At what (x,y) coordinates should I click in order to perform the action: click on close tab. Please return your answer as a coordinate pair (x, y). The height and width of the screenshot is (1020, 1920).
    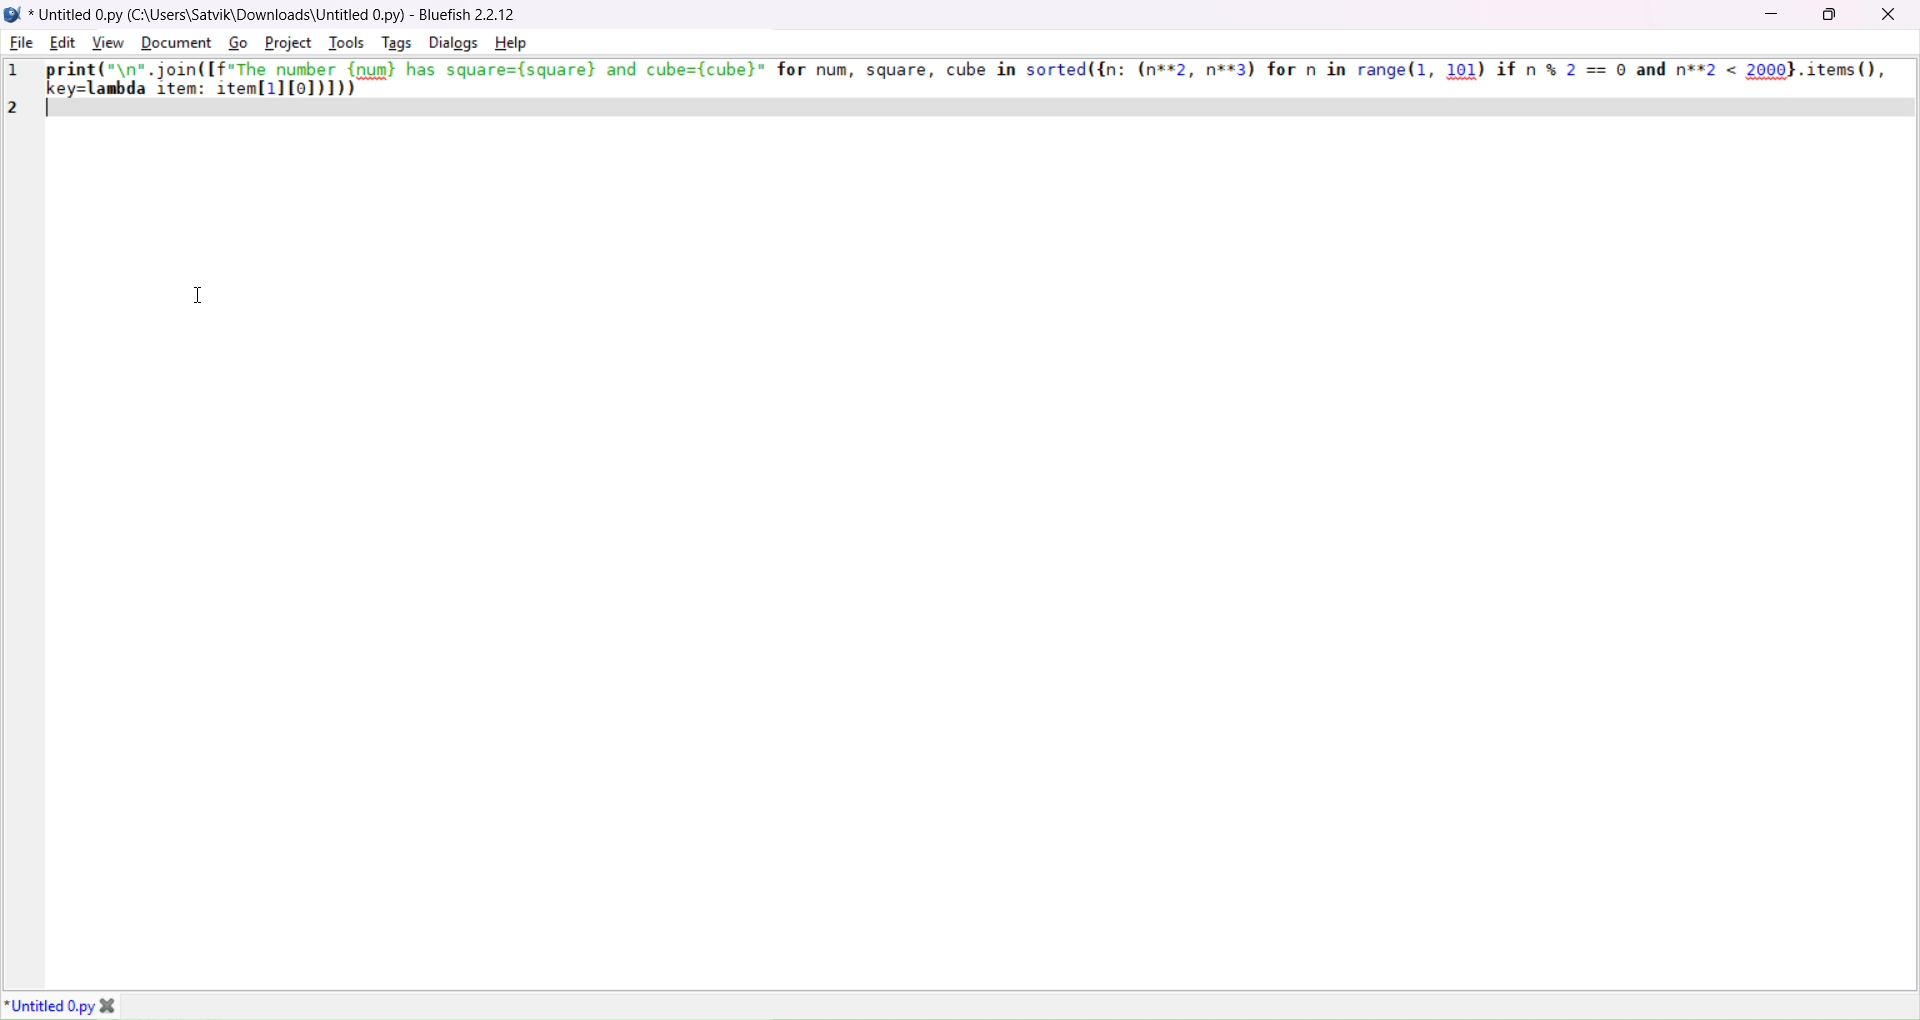
    Looking at the image, I should click on (108, 1002).